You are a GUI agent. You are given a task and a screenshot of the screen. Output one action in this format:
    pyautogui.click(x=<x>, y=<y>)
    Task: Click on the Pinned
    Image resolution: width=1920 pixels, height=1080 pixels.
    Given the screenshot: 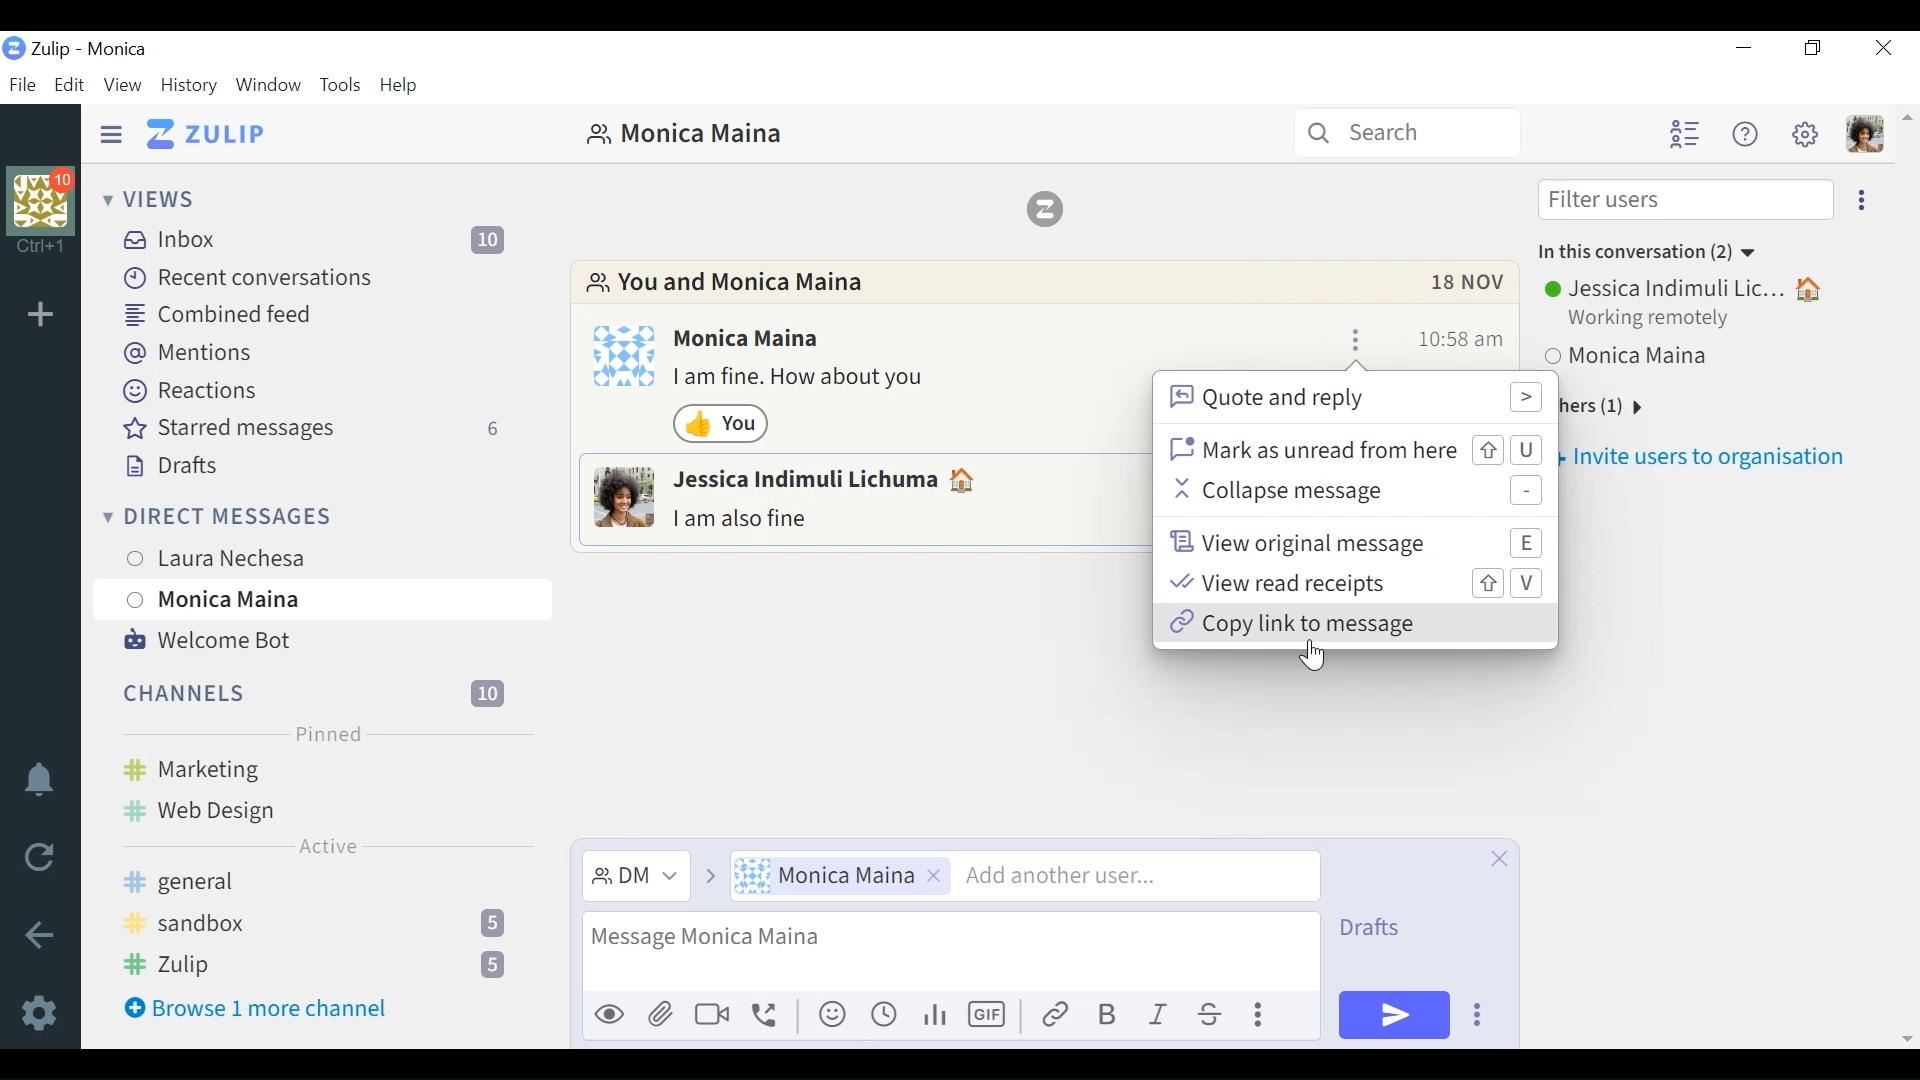 What is the action you would take?
    pyautogui.click(x=323, y=732)
    